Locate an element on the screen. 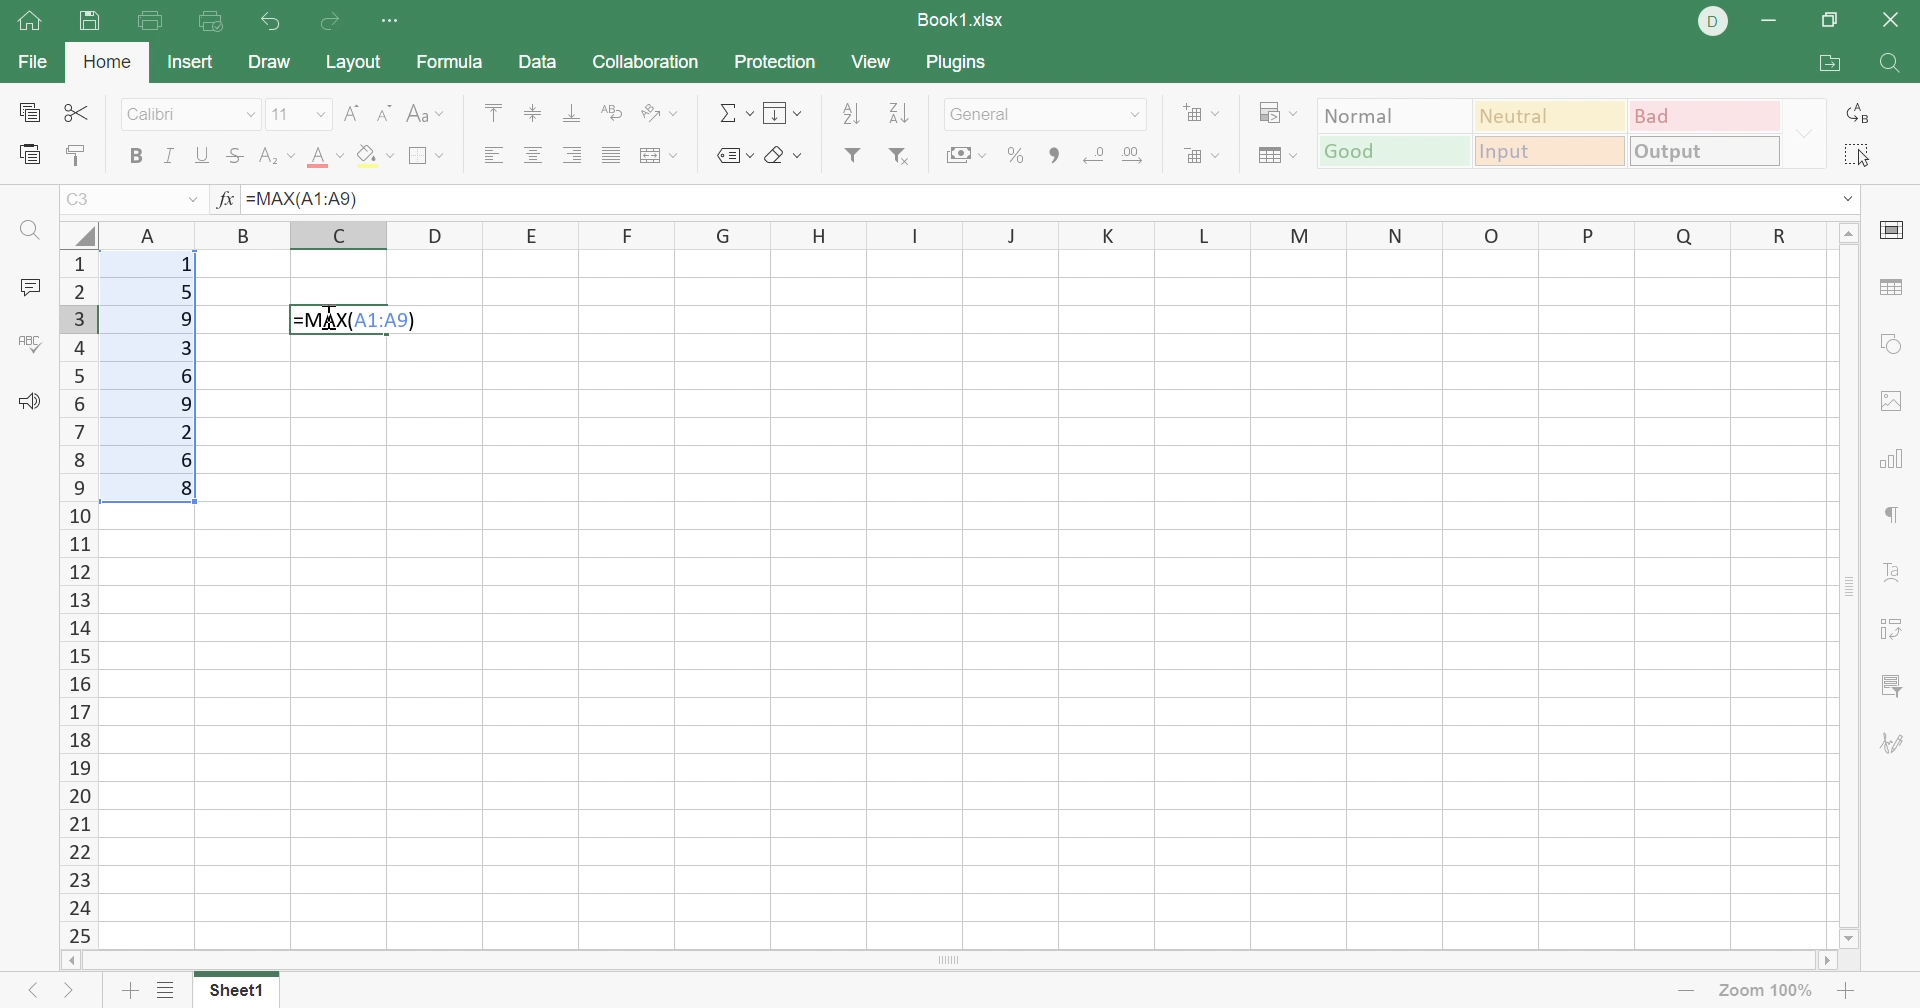  Scroll Right is located at coordinates (1816, 963).